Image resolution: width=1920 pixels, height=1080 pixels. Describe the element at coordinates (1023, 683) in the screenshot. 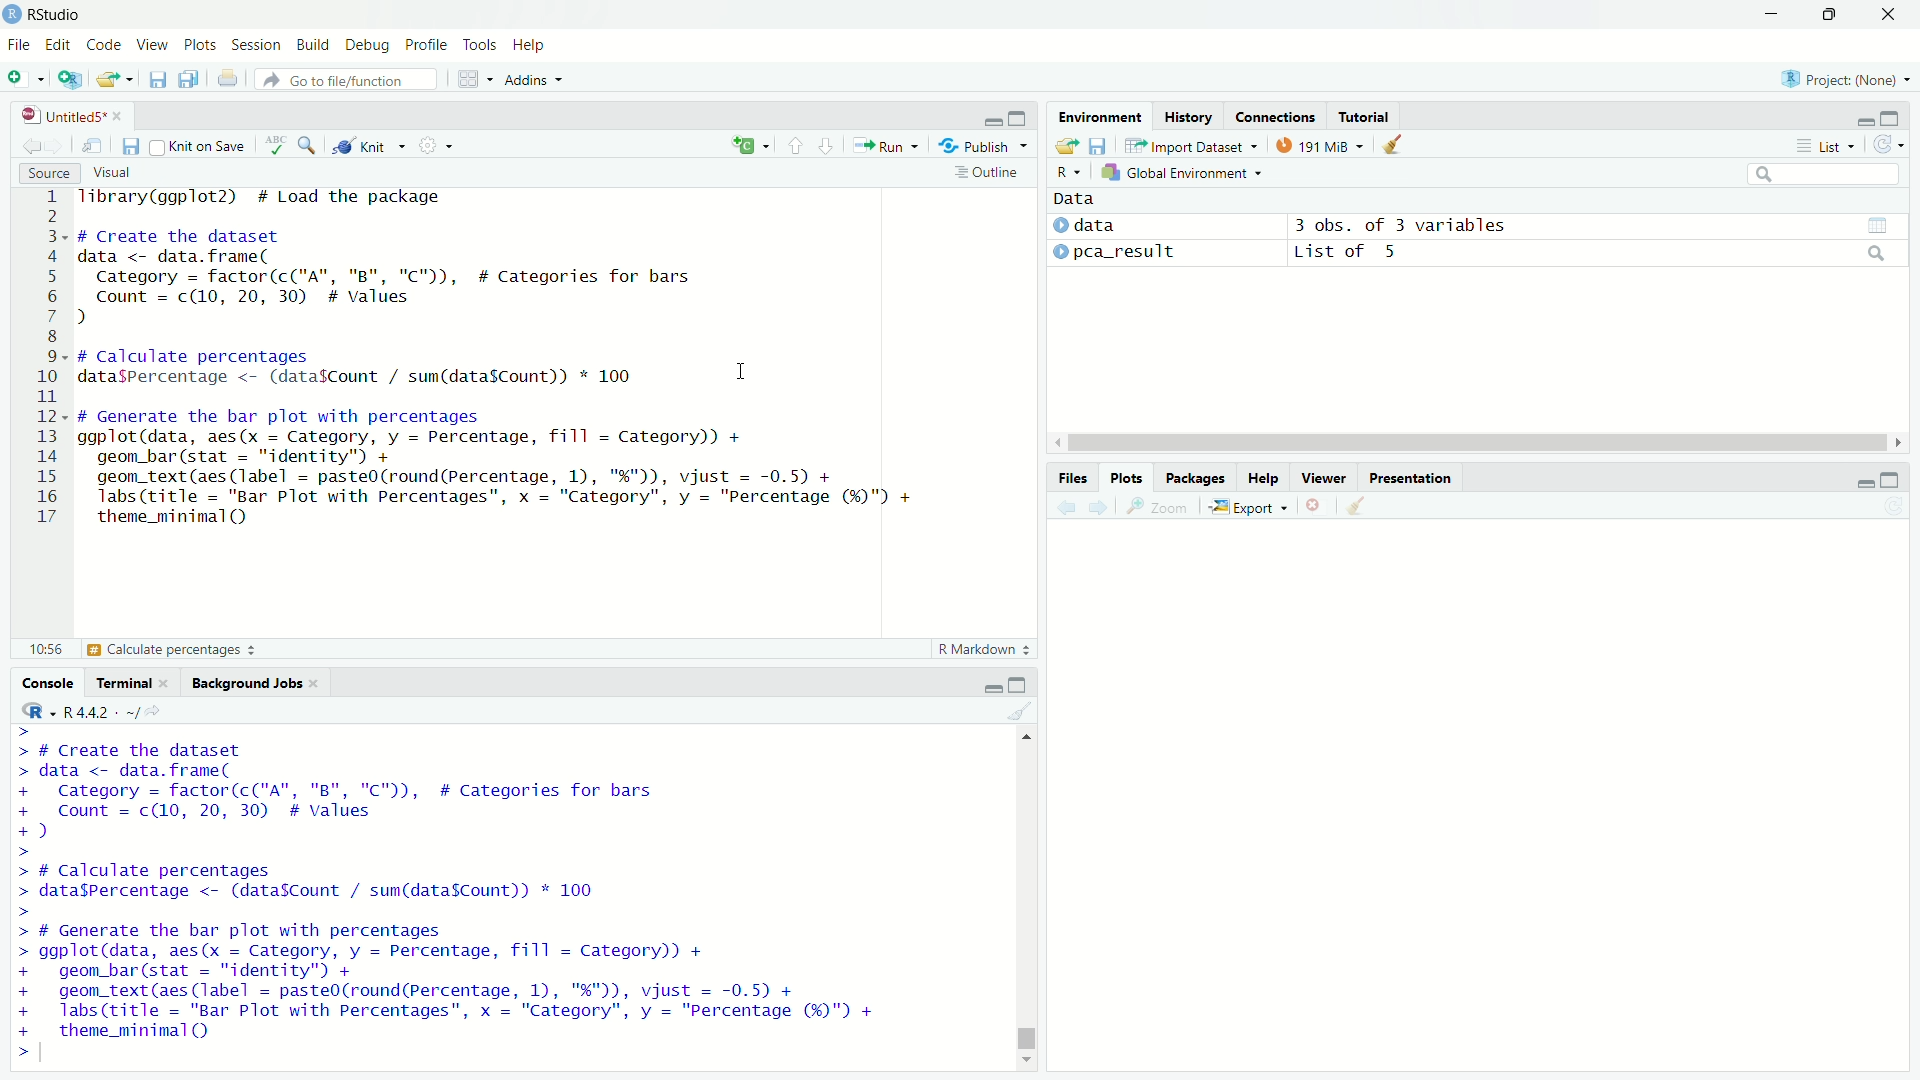

I see `maximize` at that location.